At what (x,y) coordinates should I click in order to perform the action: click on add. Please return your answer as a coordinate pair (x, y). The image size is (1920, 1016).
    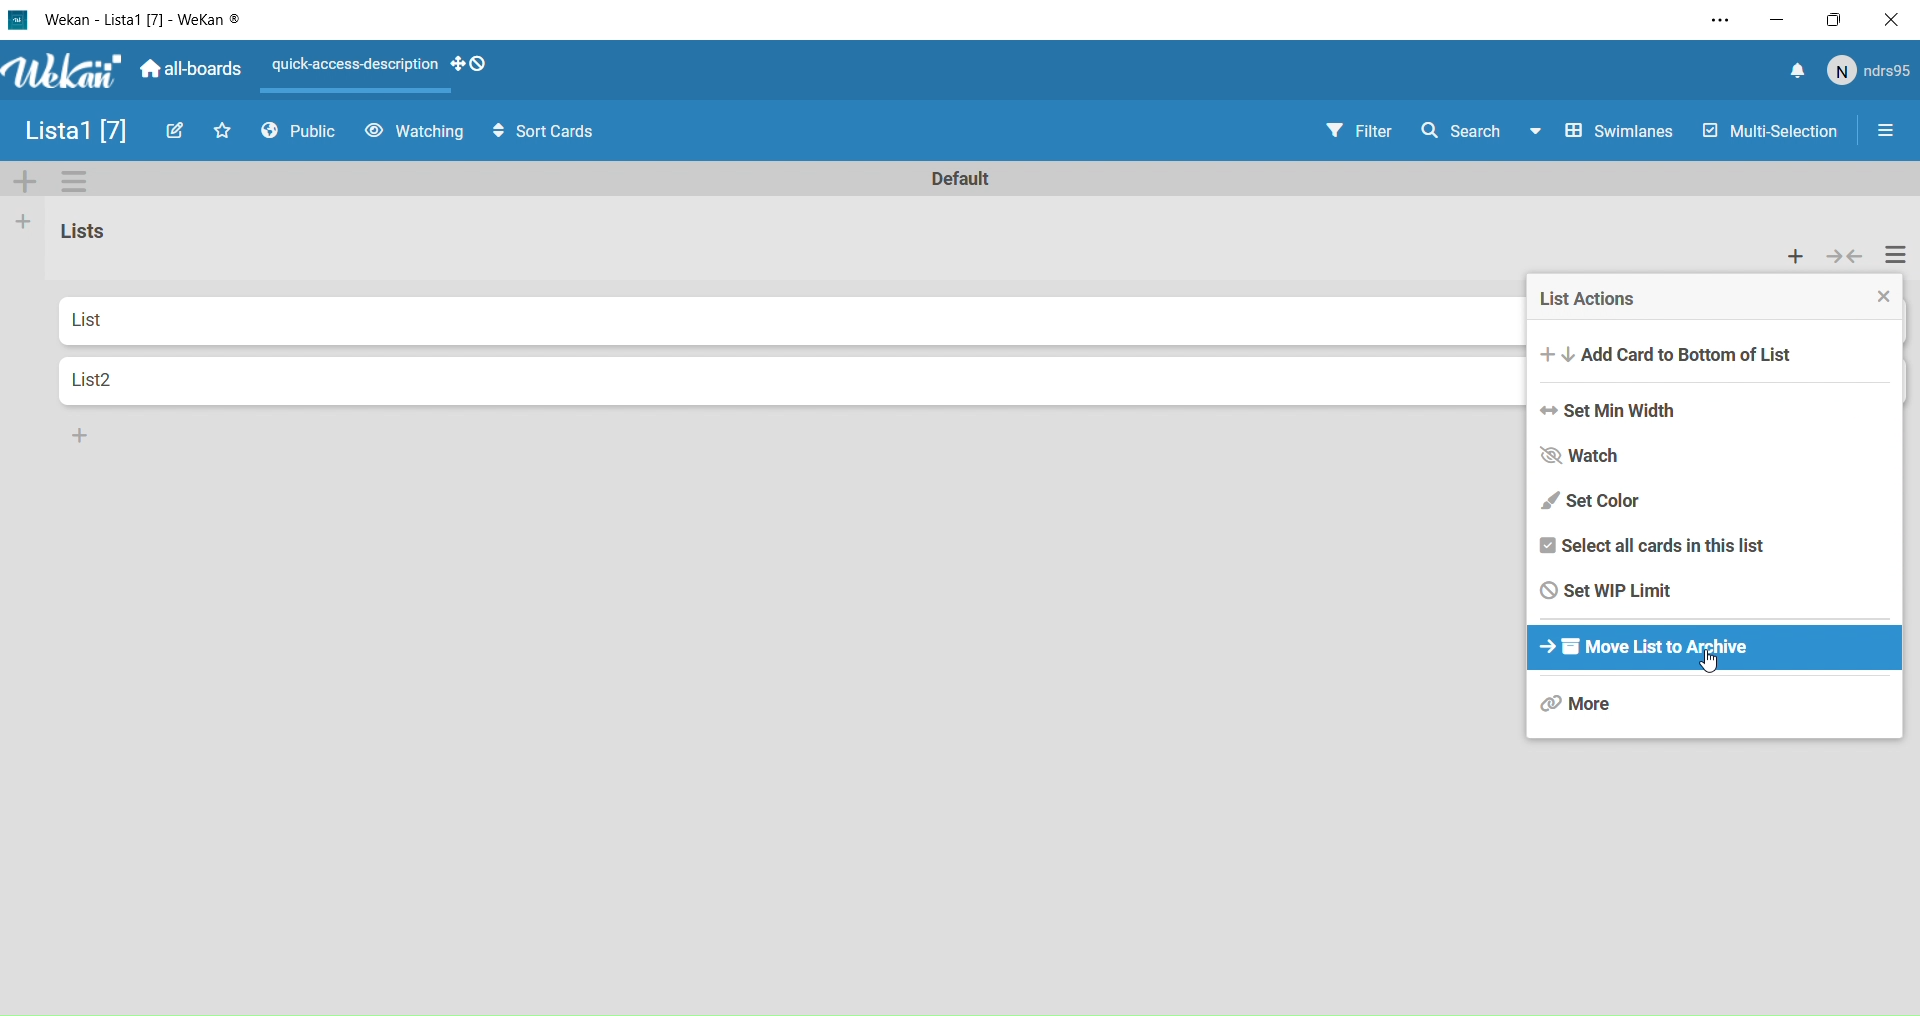
    Looking at the image, I should click on (1794, 255).